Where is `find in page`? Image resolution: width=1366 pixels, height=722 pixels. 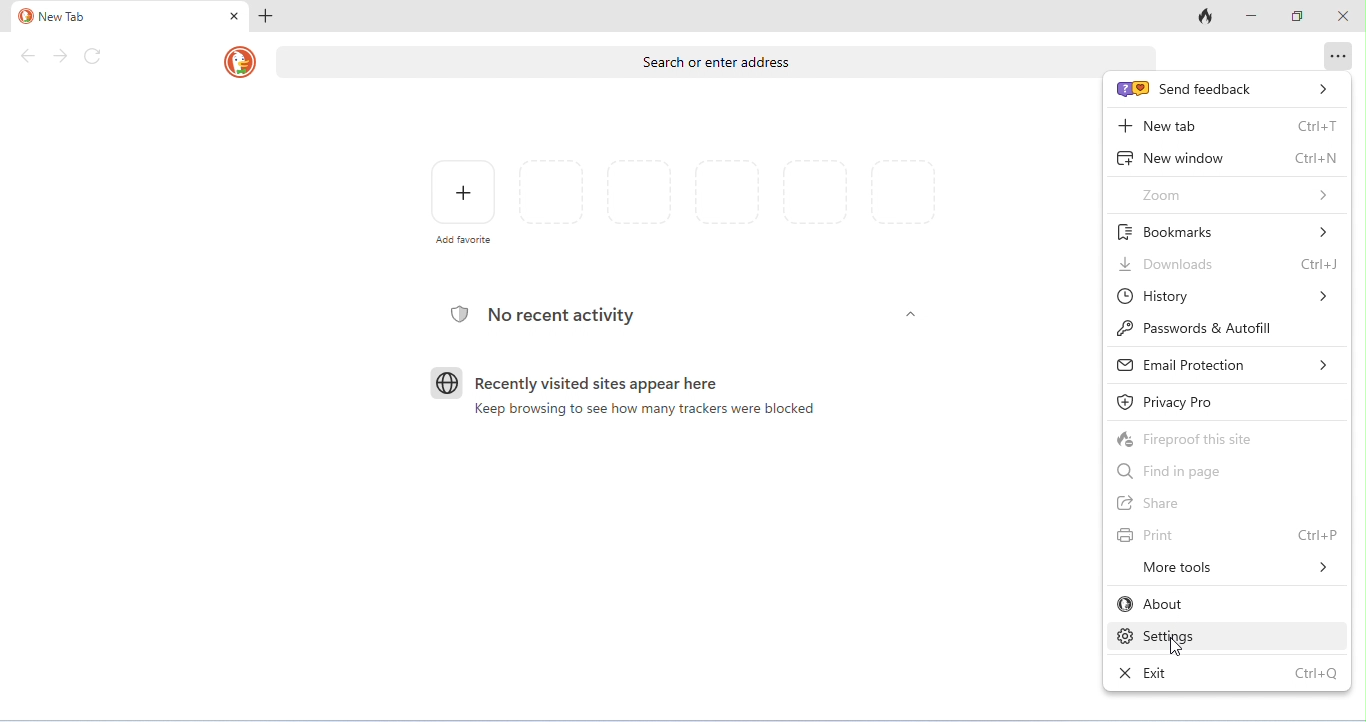
find in page is located at coordinates (1229, 470).